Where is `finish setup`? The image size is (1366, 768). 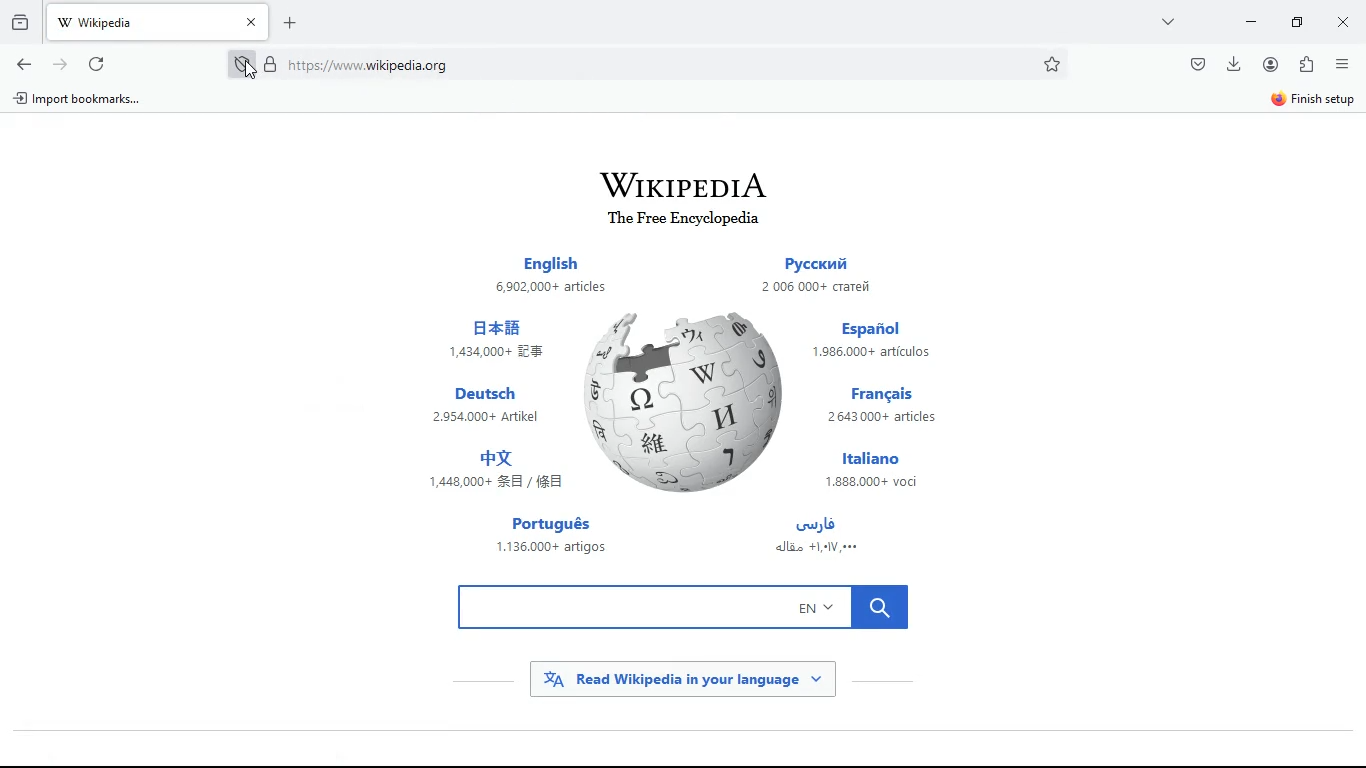
finish setup is located at coordinates (1316, 98).